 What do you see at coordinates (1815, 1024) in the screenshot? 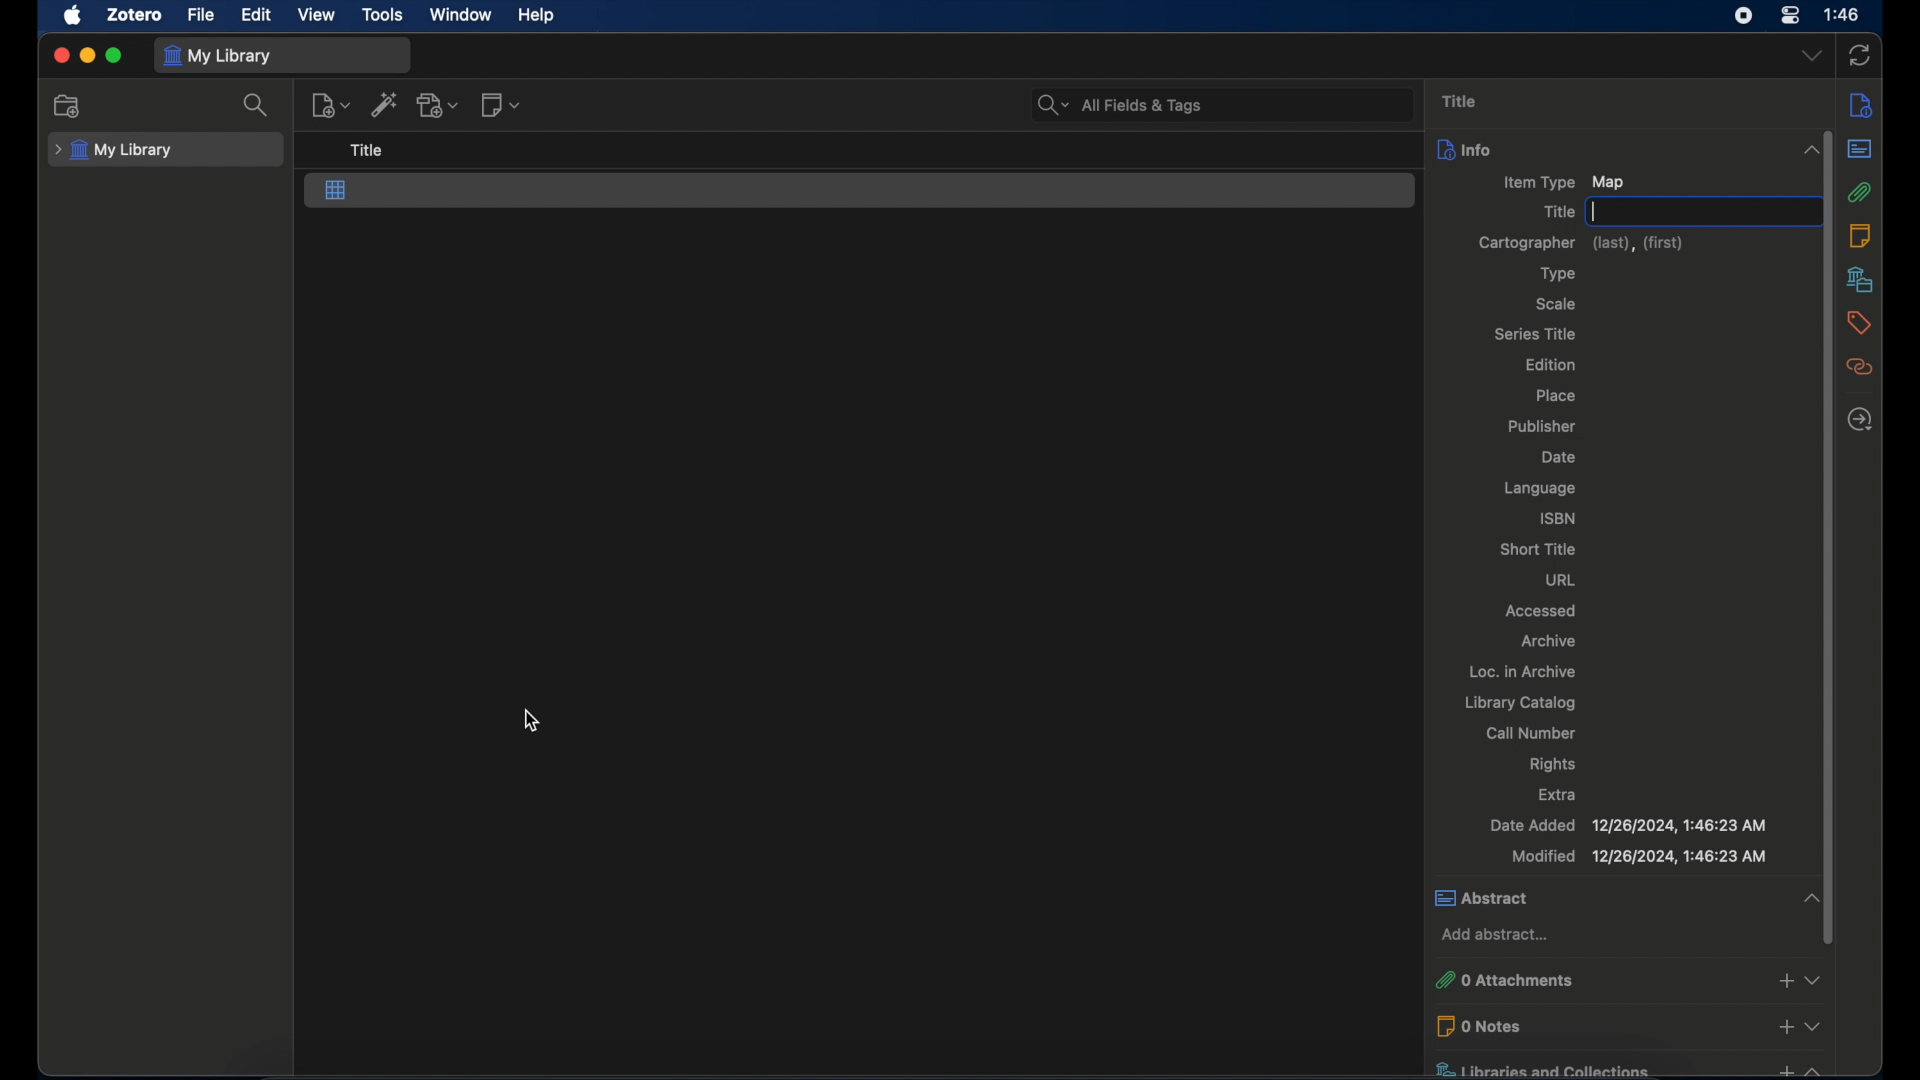
I see `Collapse or expand ` at bounding box center [1815, 1024].